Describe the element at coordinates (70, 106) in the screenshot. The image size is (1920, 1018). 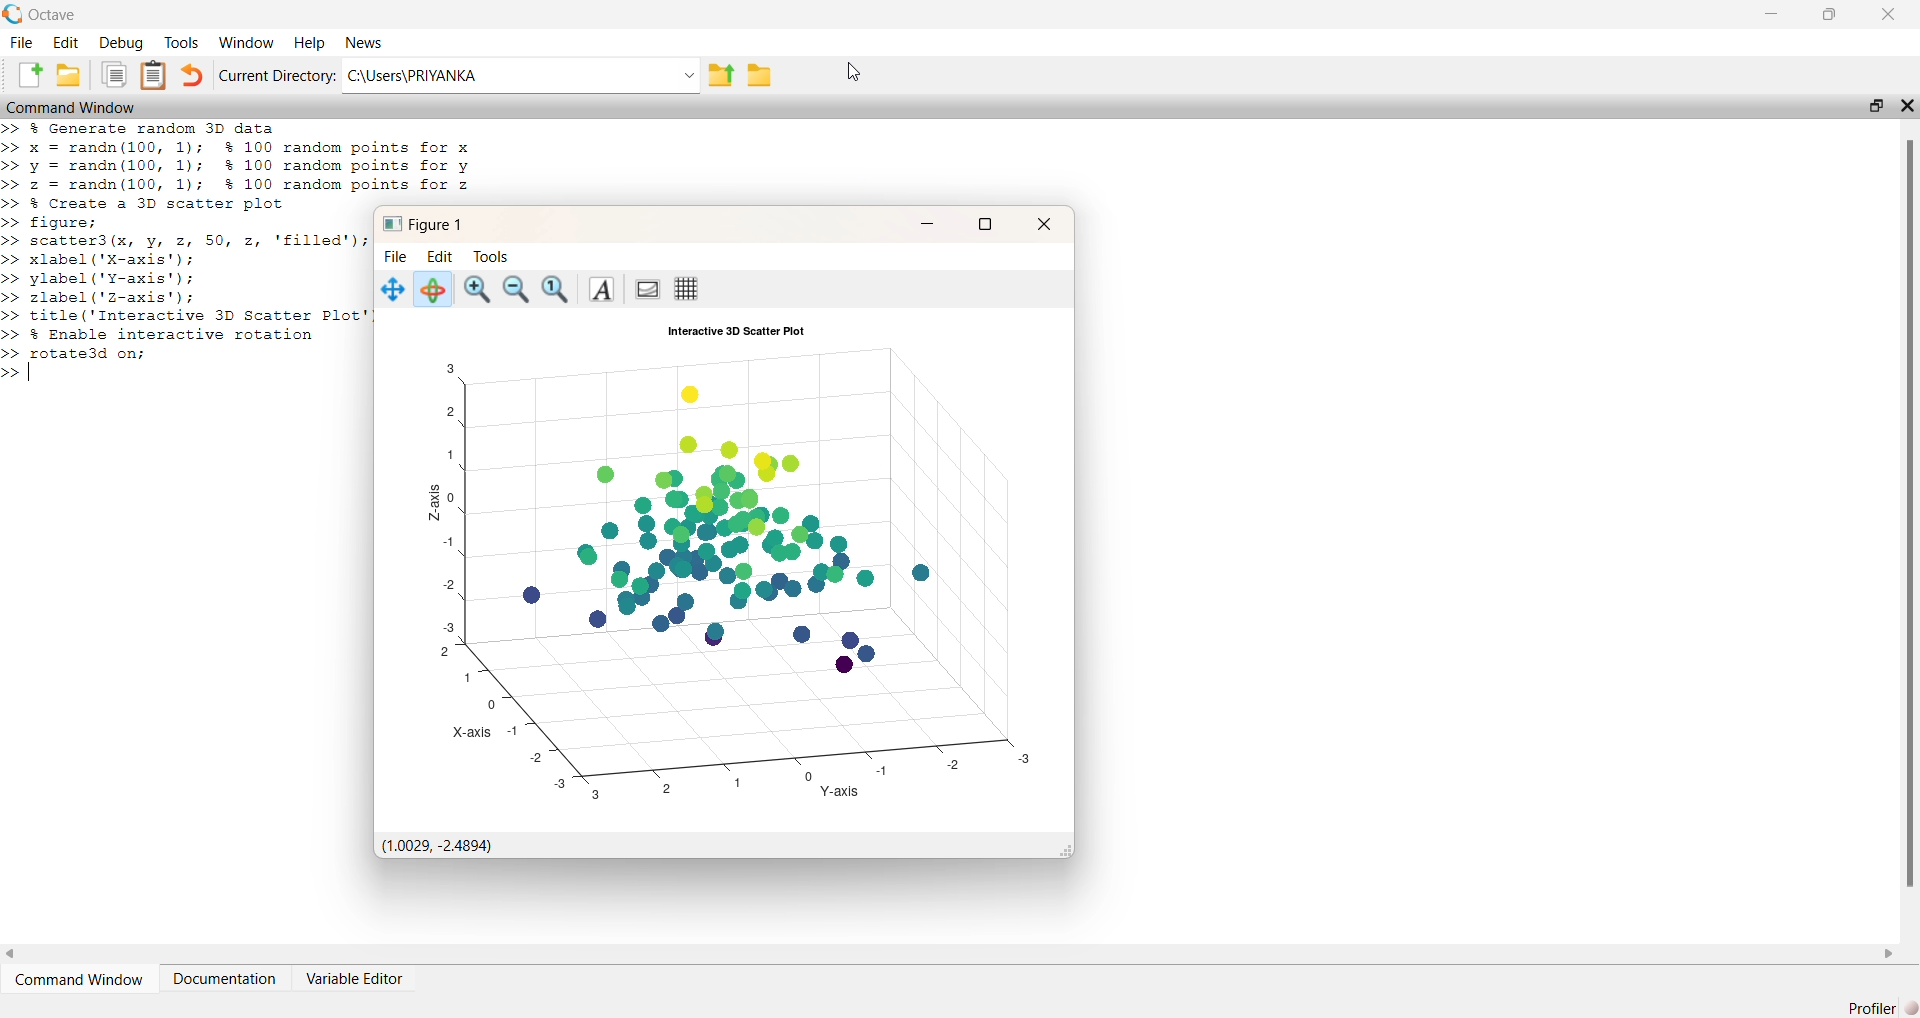
I see `Command Window` at that location.